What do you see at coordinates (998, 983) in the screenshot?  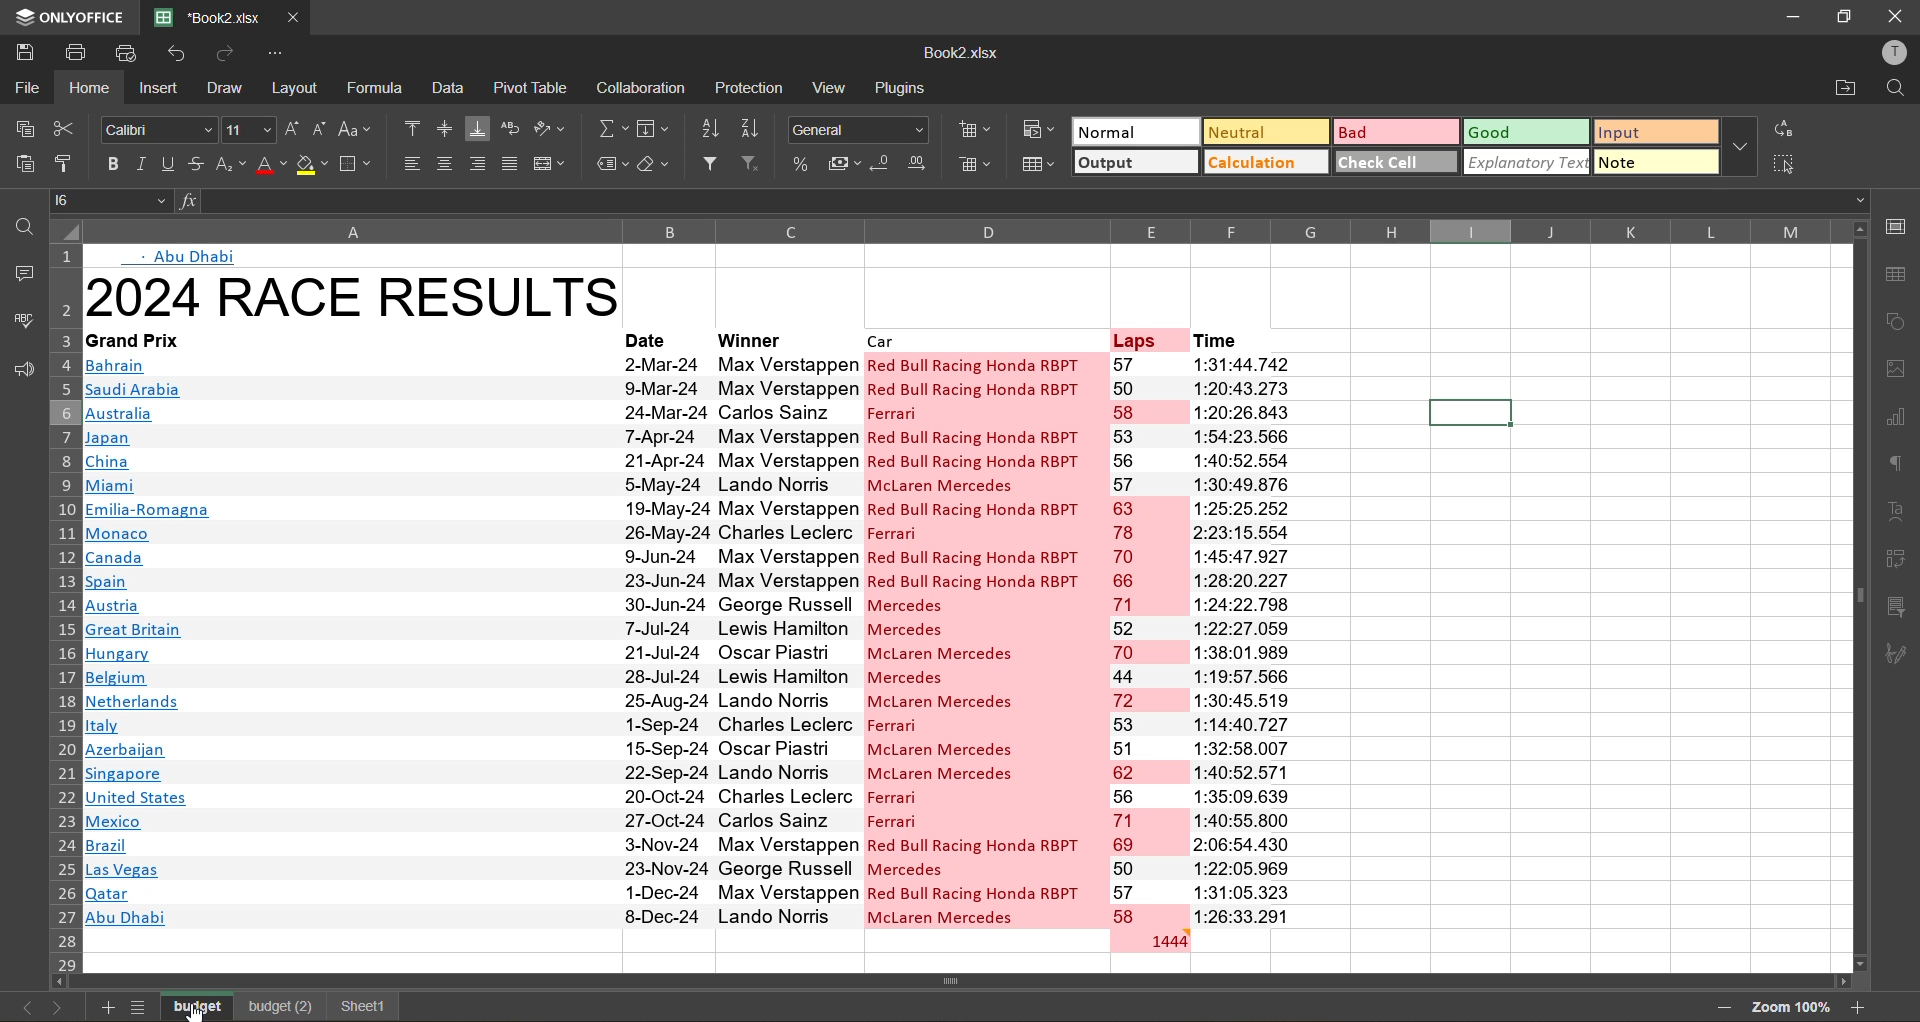 I see `scroll bar` at bounding box center [998, 983].